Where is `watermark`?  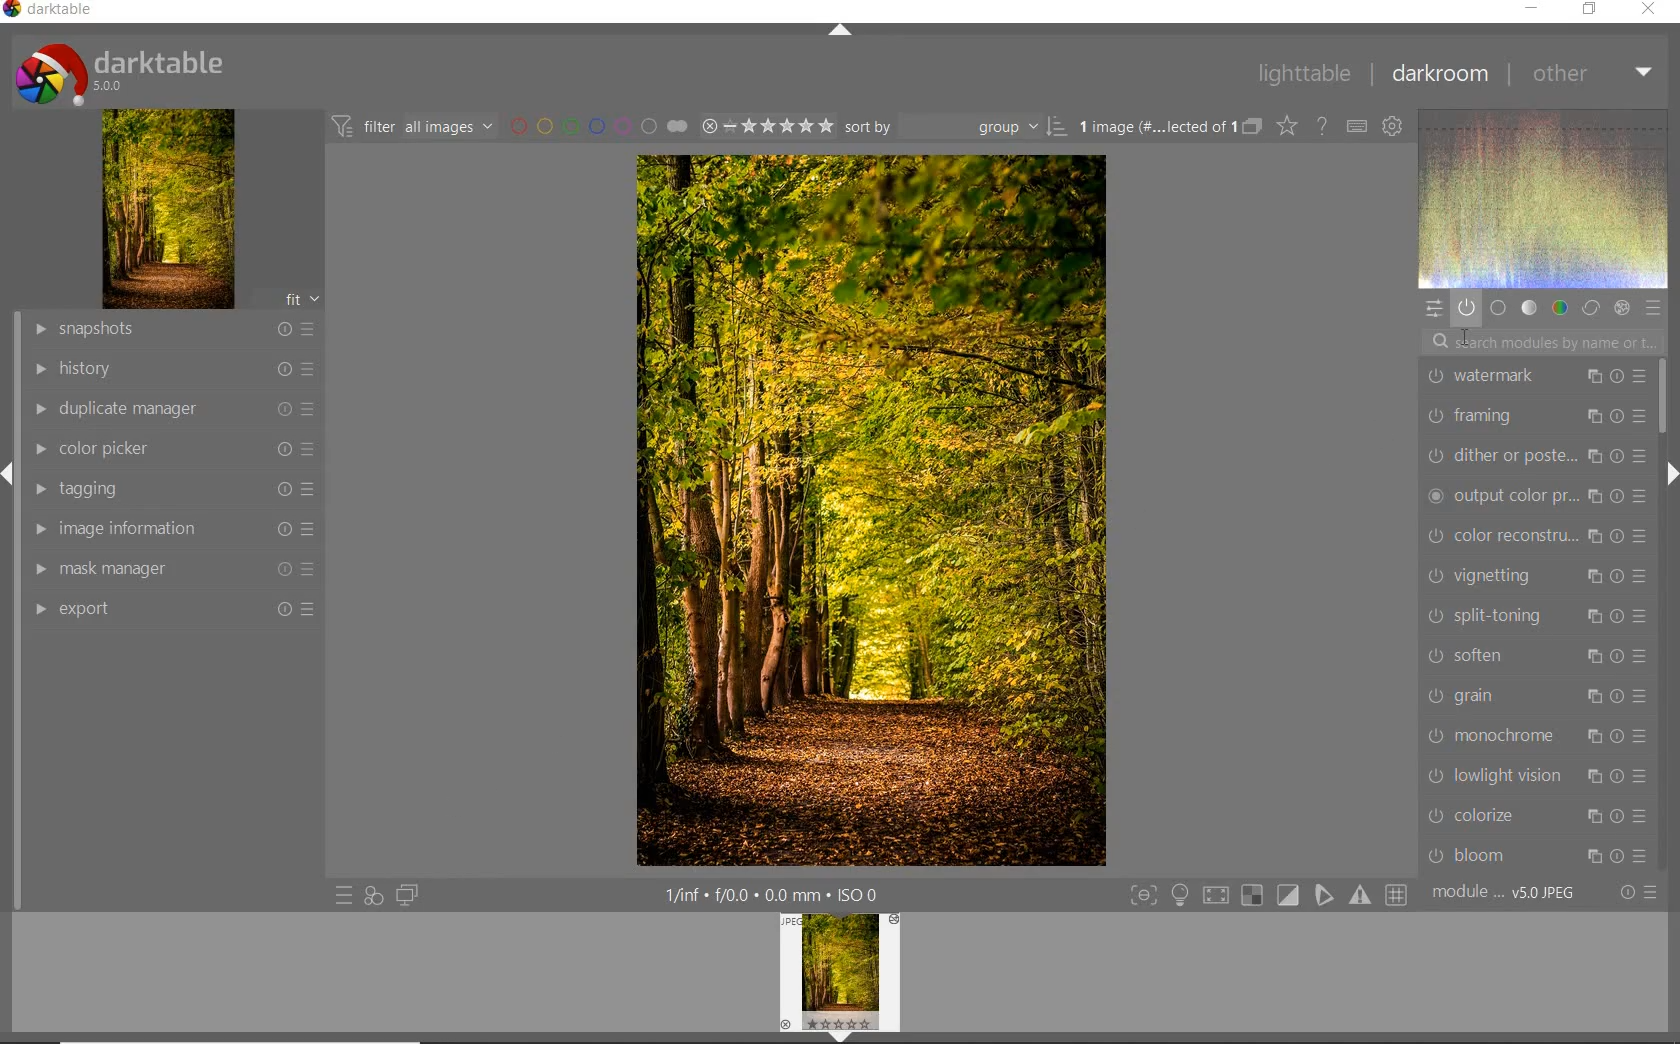 watermark is located at coordinates (1535, 377).